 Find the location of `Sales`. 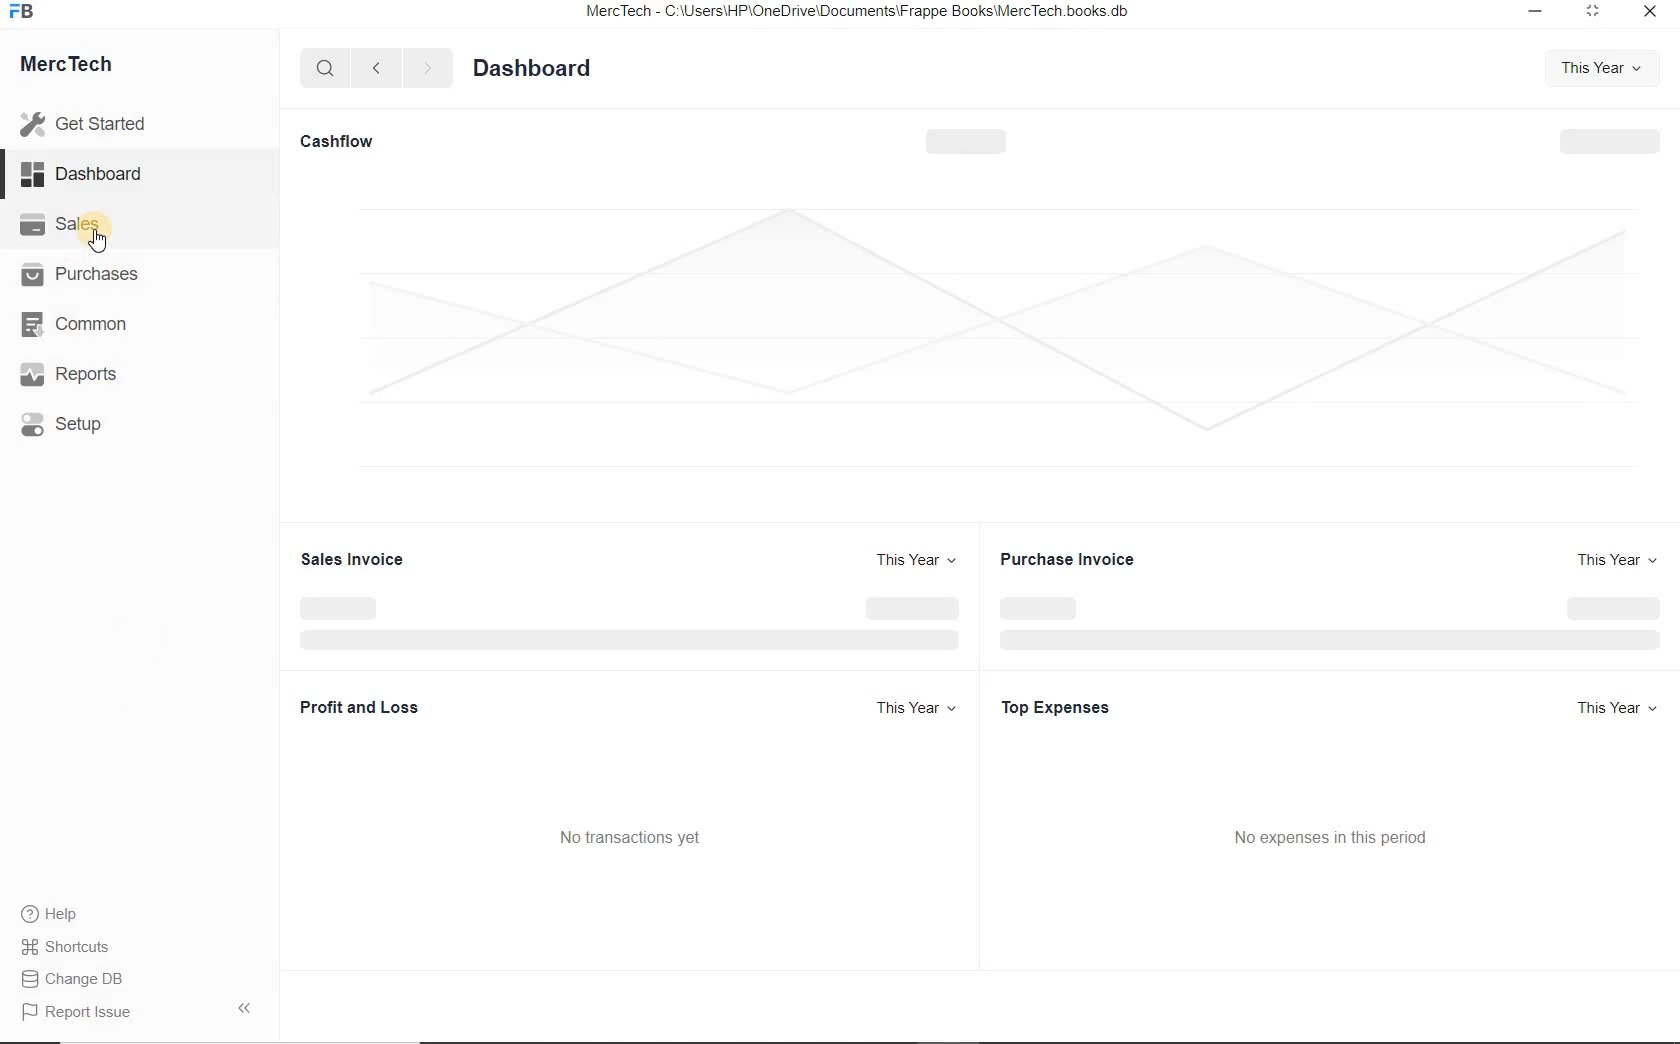

Sales is located at coordinates (78, 227).